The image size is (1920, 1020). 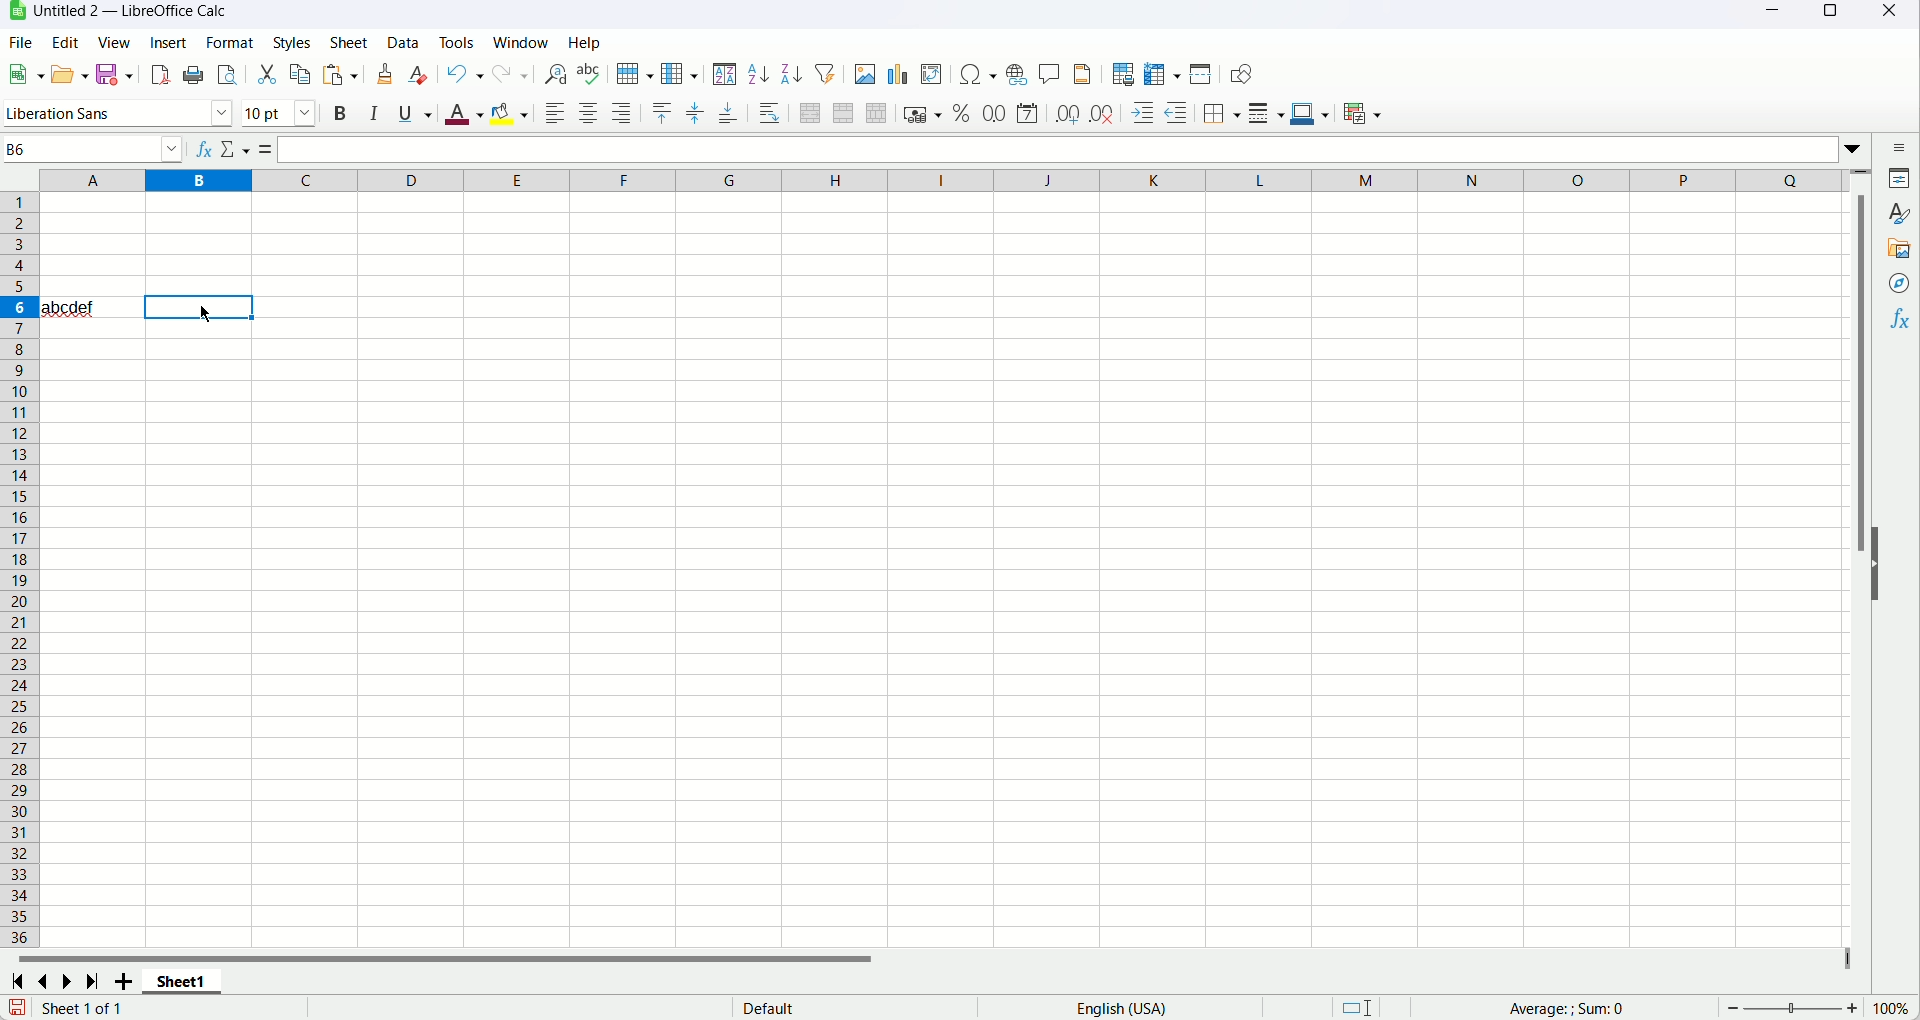 What do you see at coordinates (663, 113) in the screenshot?
I see `align top` at bounding box center [663, 113].